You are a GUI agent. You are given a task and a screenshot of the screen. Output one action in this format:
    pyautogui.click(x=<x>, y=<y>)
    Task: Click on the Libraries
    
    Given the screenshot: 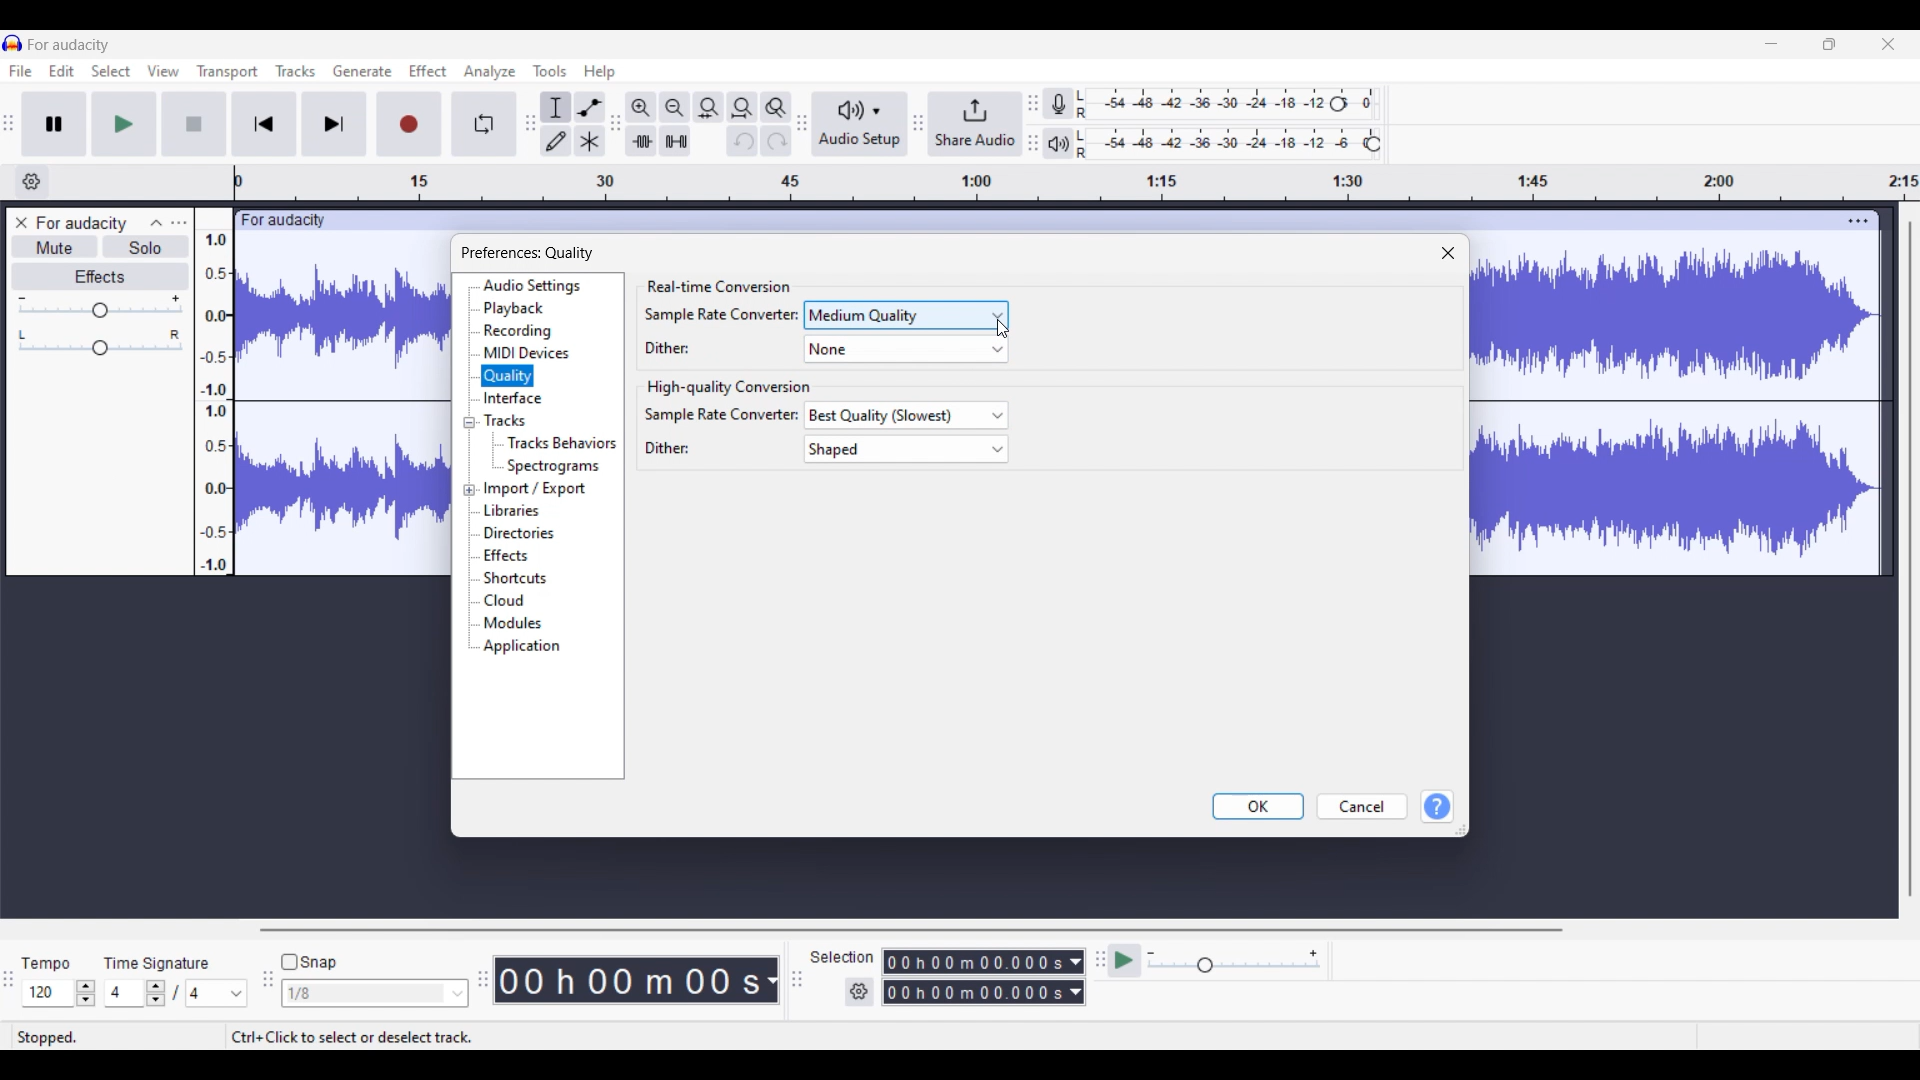 What is the action you would take?
    pyautogui.click(x=513, y=511)
    